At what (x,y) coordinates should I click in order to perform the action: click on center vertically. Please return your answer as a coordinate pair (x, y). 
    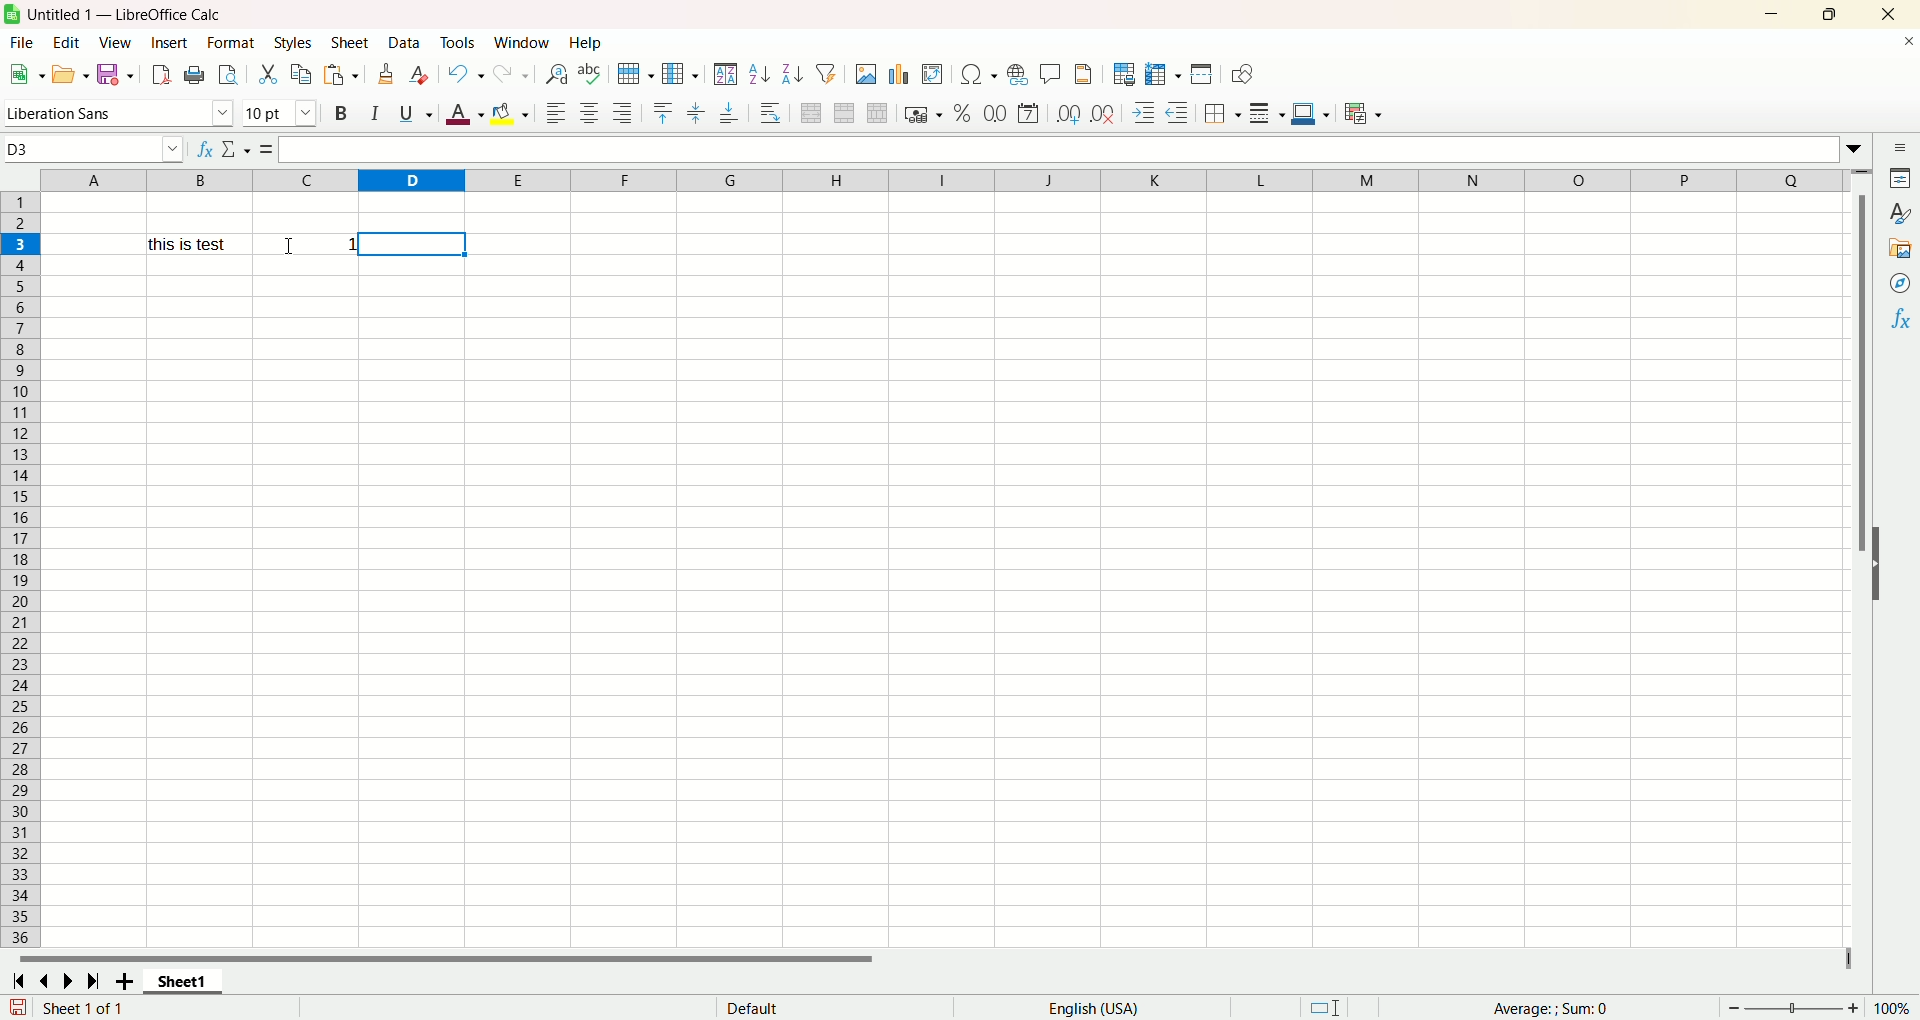
    Looking at the image, I should click on (695, 113).